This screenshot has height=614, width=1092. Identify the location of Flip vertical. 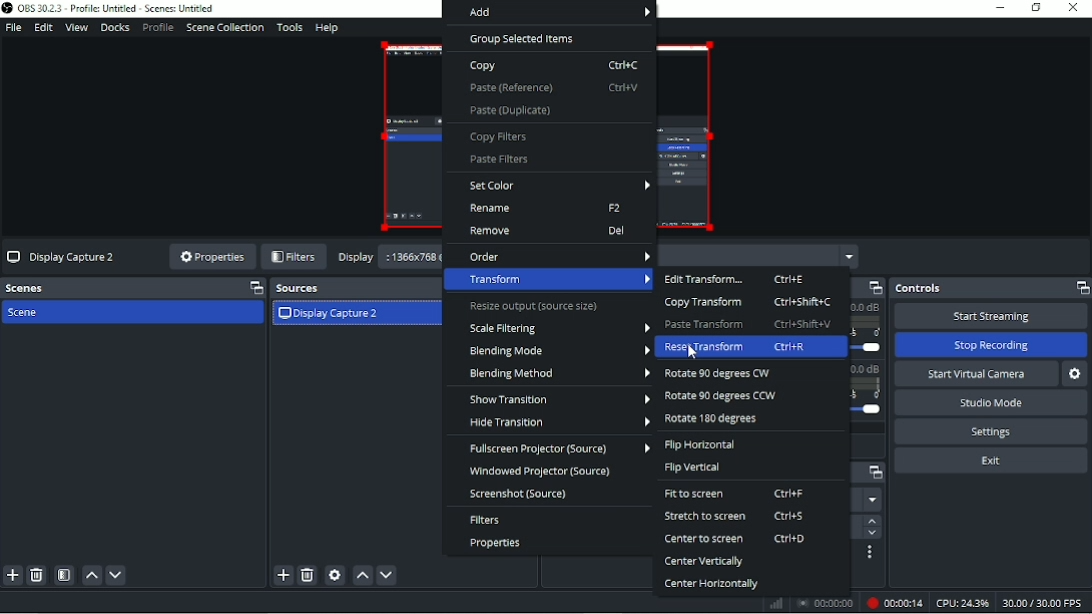
(694, 467).